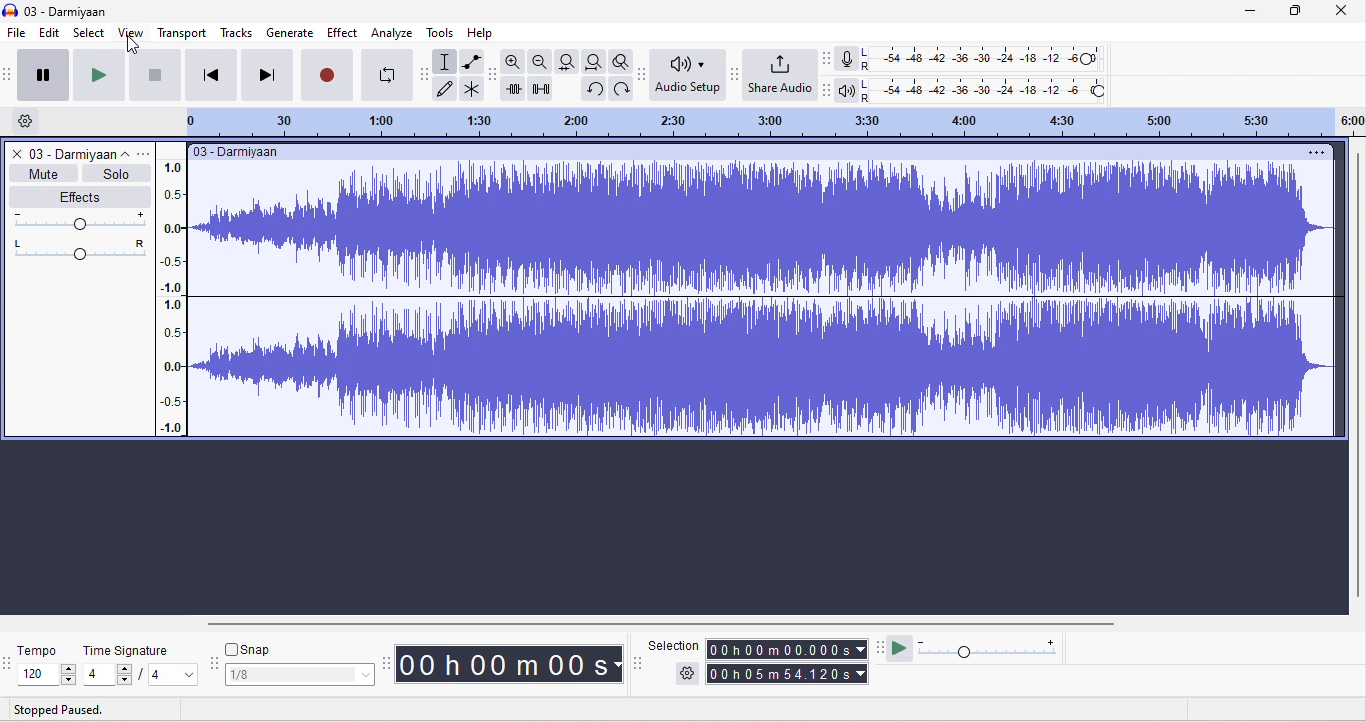 The image size is (1366, 722). I want to click on selection, so click(445, 61).